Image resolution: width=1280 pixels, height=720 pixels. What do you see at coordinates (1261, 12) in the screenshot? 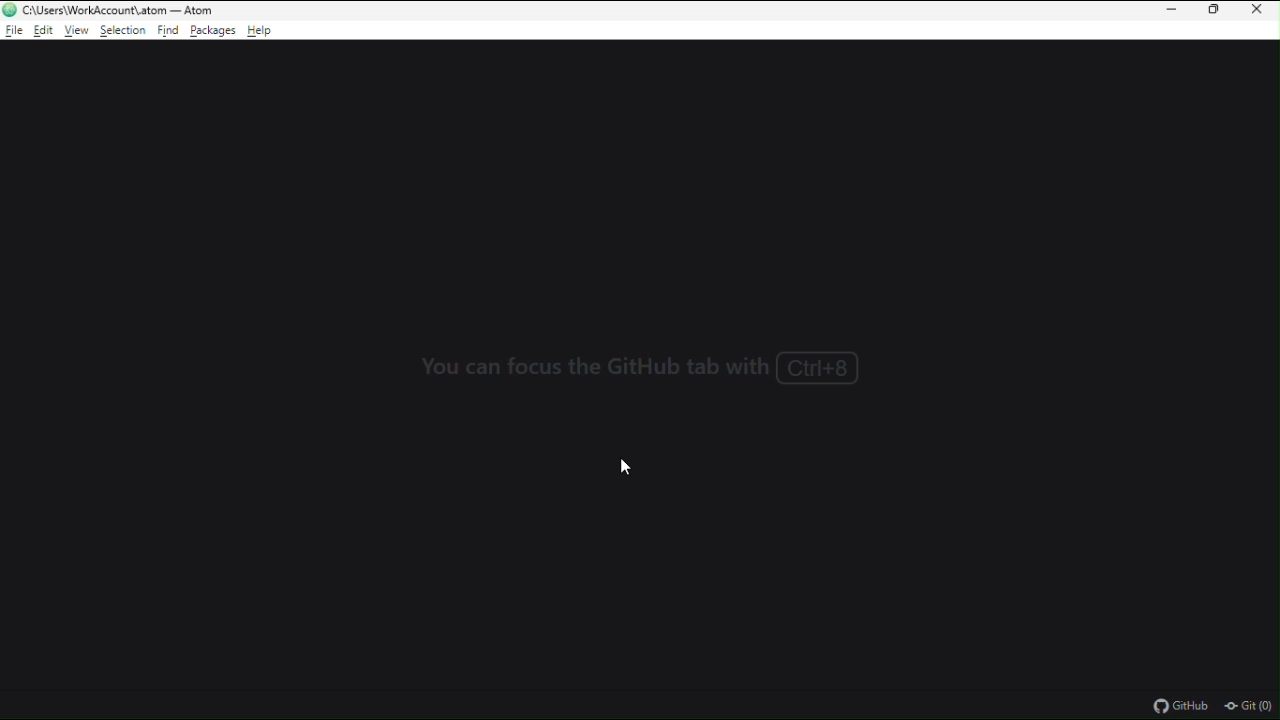
I see `Close` at bounding box center [1261, 12].